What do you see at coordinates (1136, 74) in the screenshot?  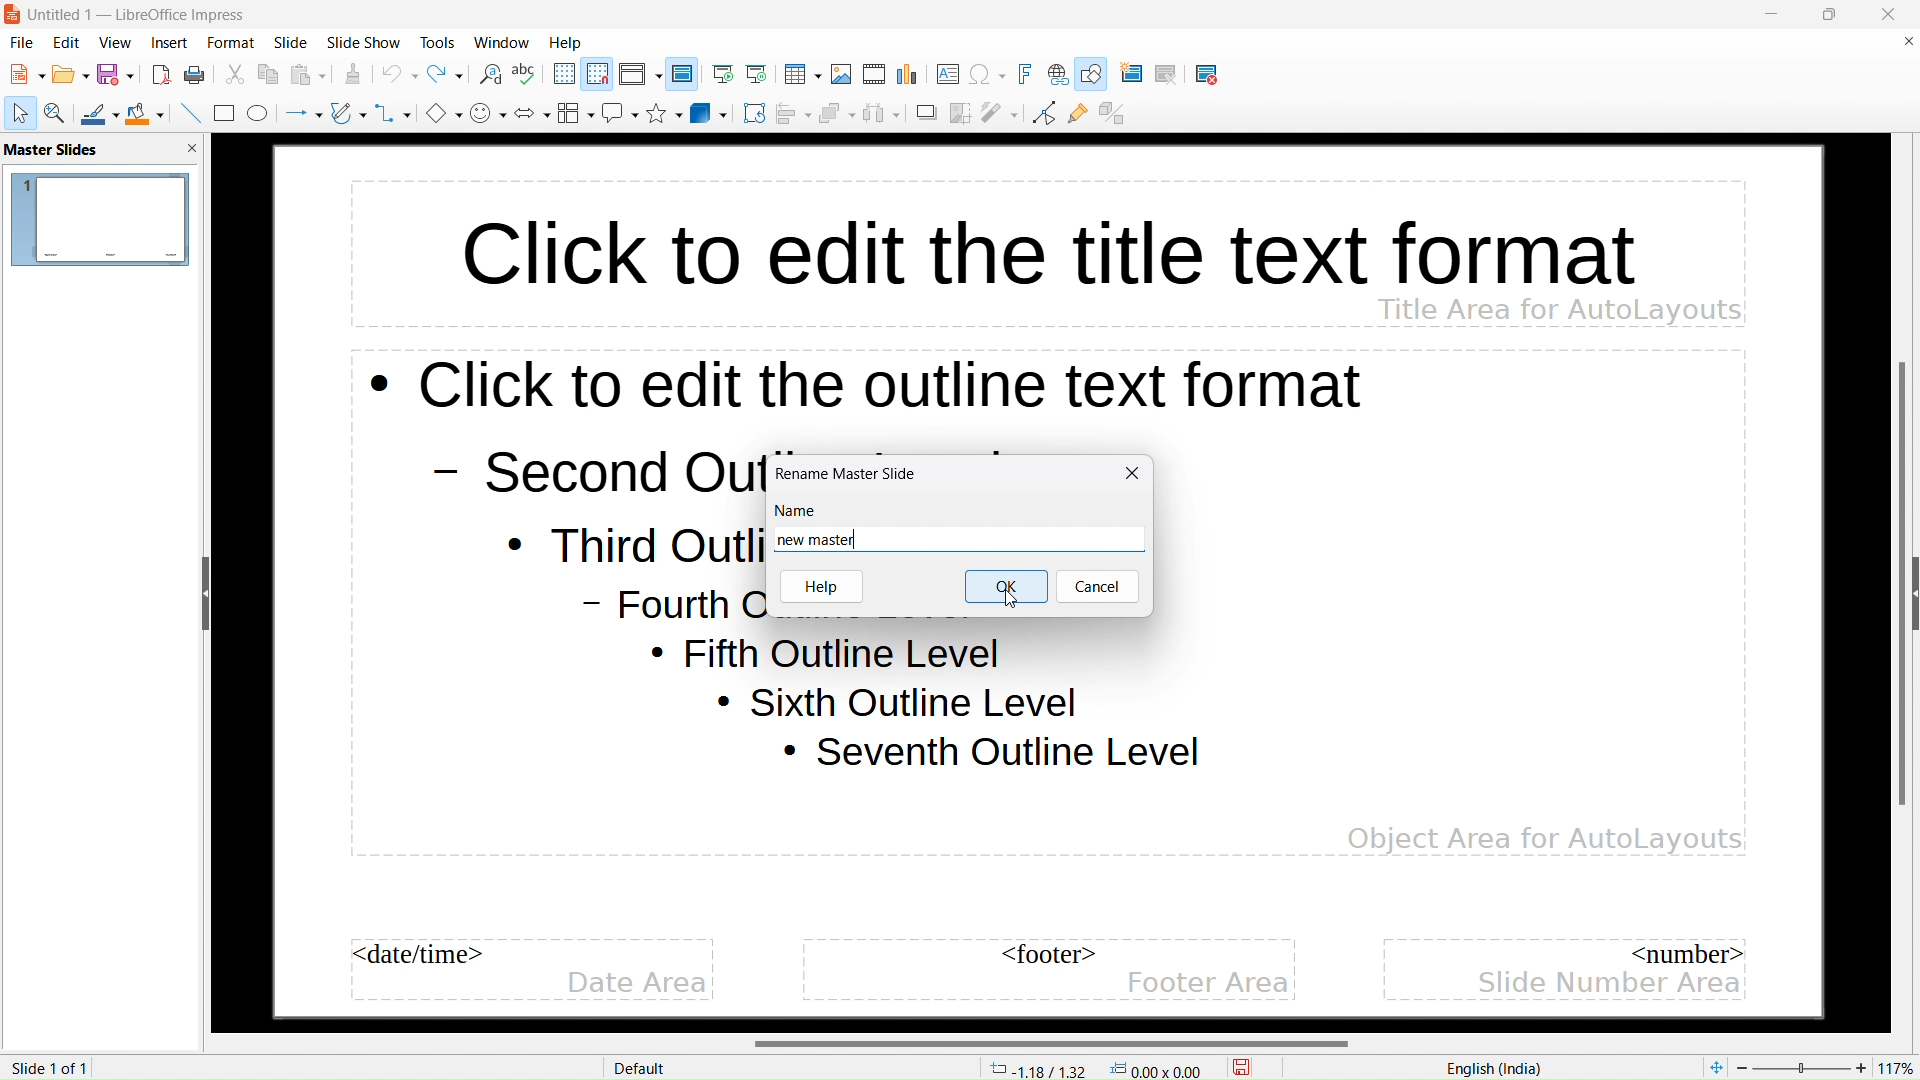 I see `new slide` at bounding box center [1136, 74].